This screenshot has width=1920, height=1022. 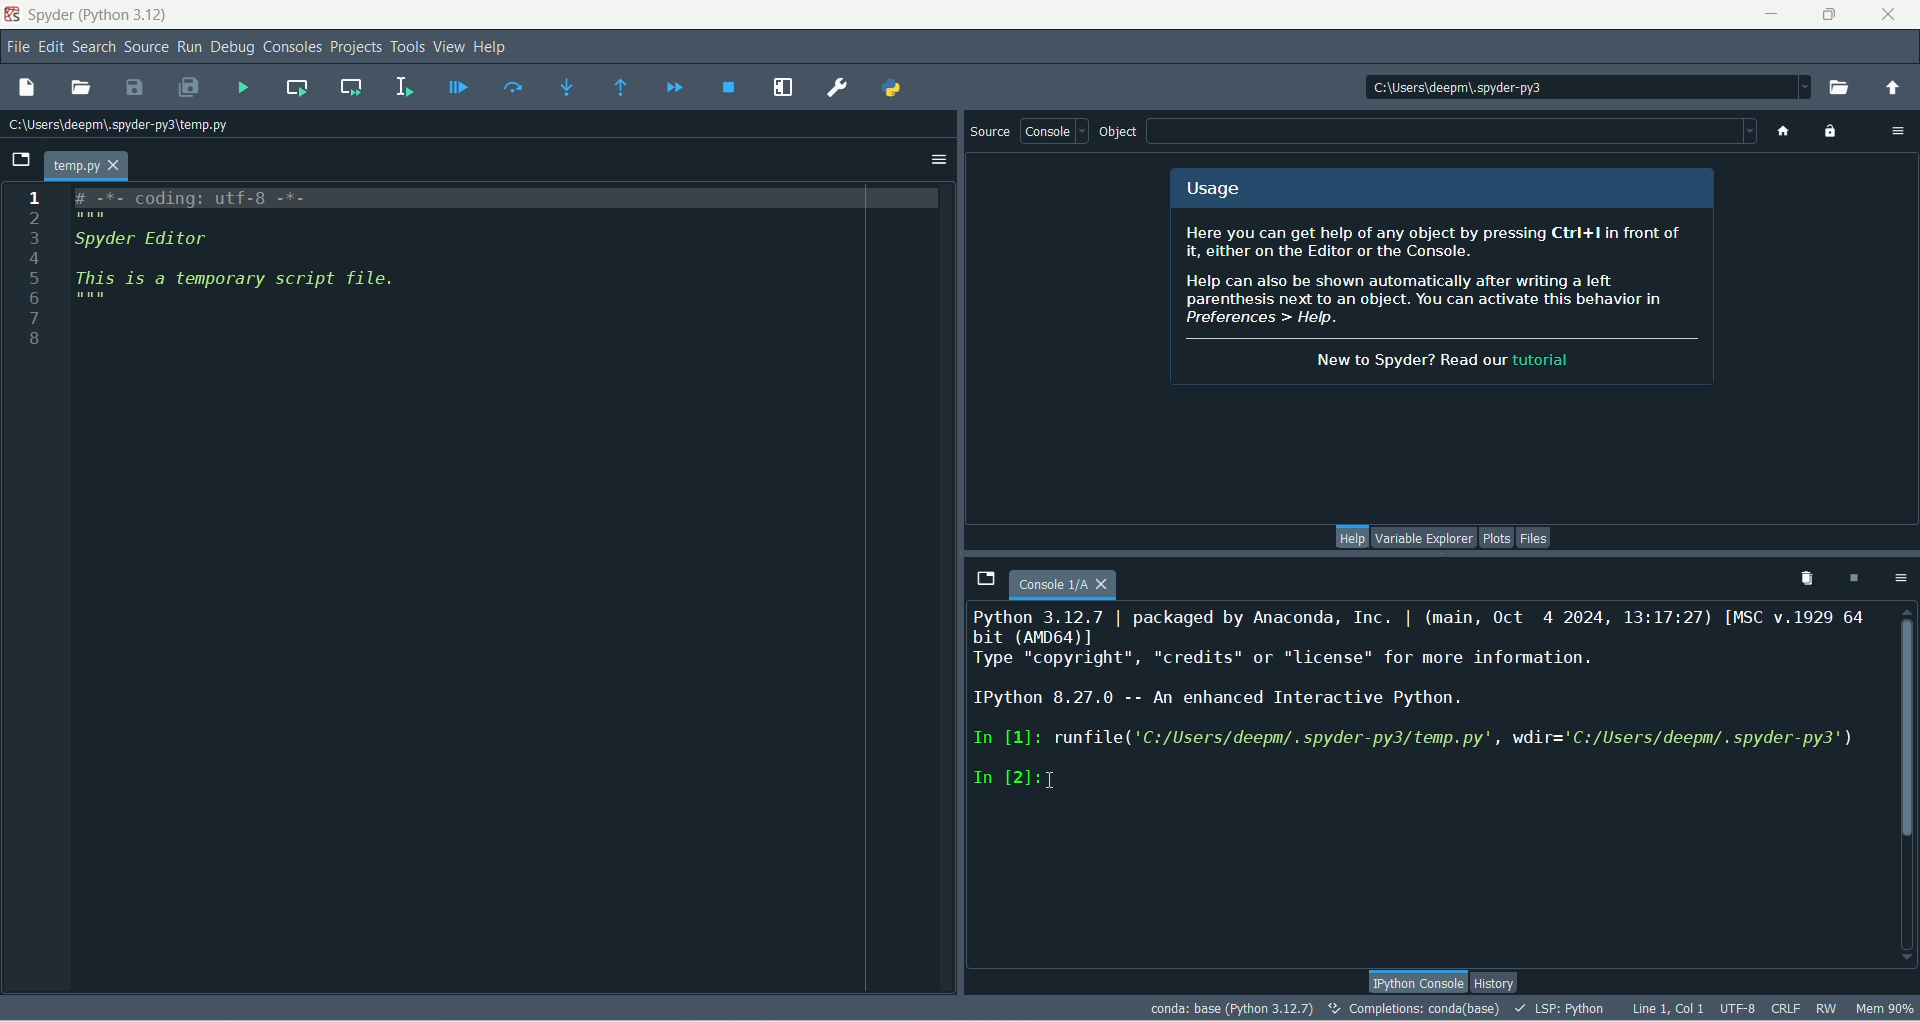 What do you see at coordinates (243, 90) in the screenshot?
I see `run file` at bounding box center [243, 90].